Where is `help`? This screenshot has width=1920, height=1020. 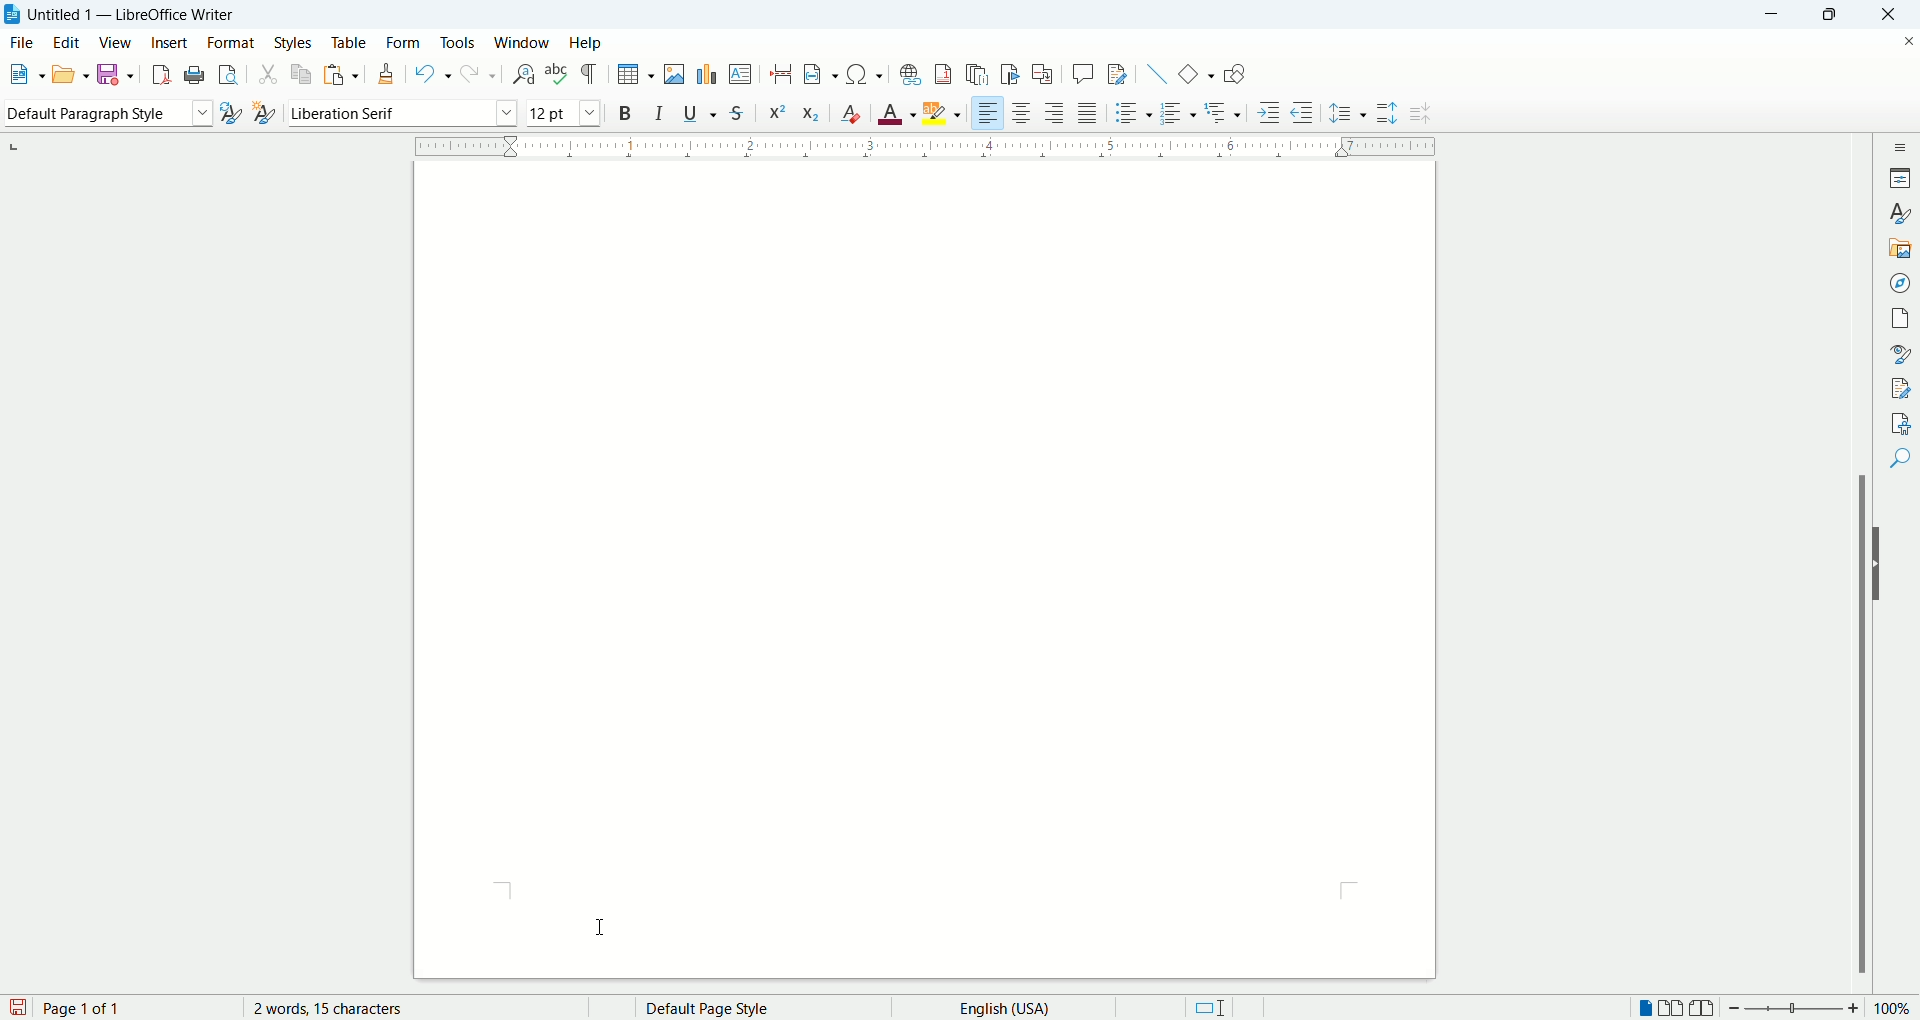 help is located at coordinates (585, 43).